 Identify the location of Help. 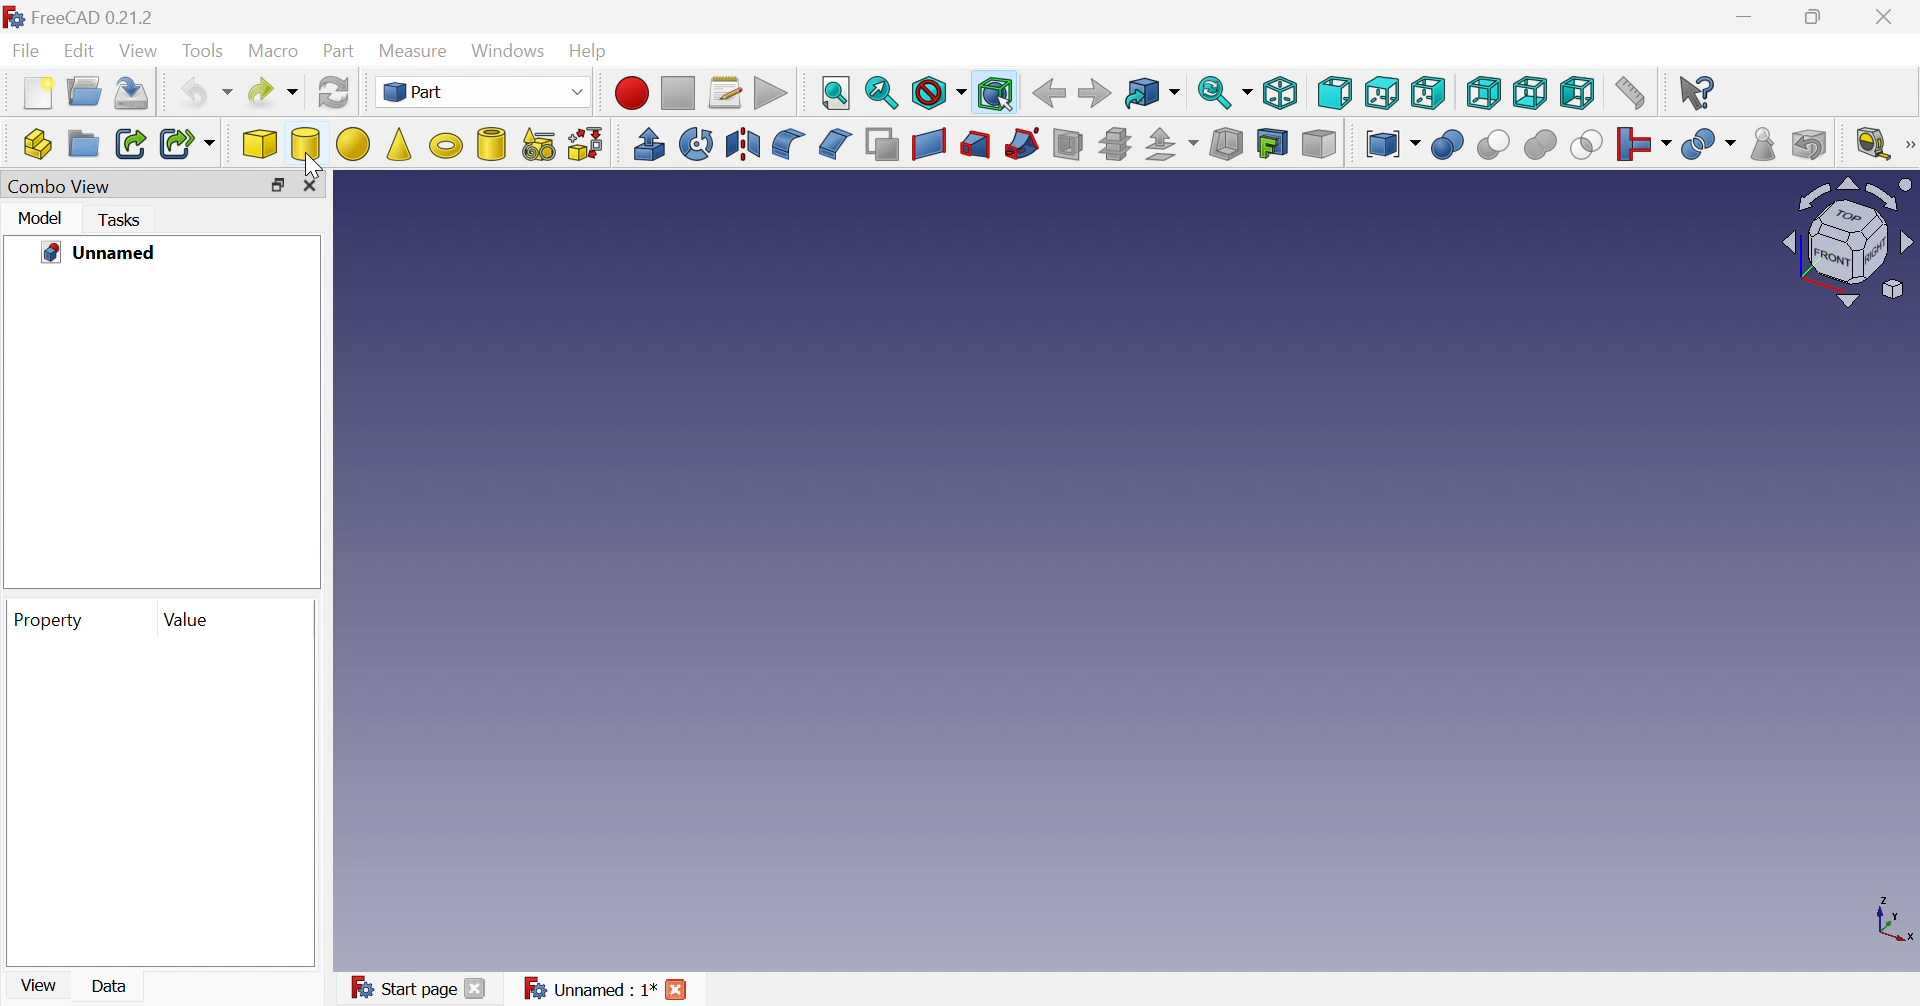
(591, 52).